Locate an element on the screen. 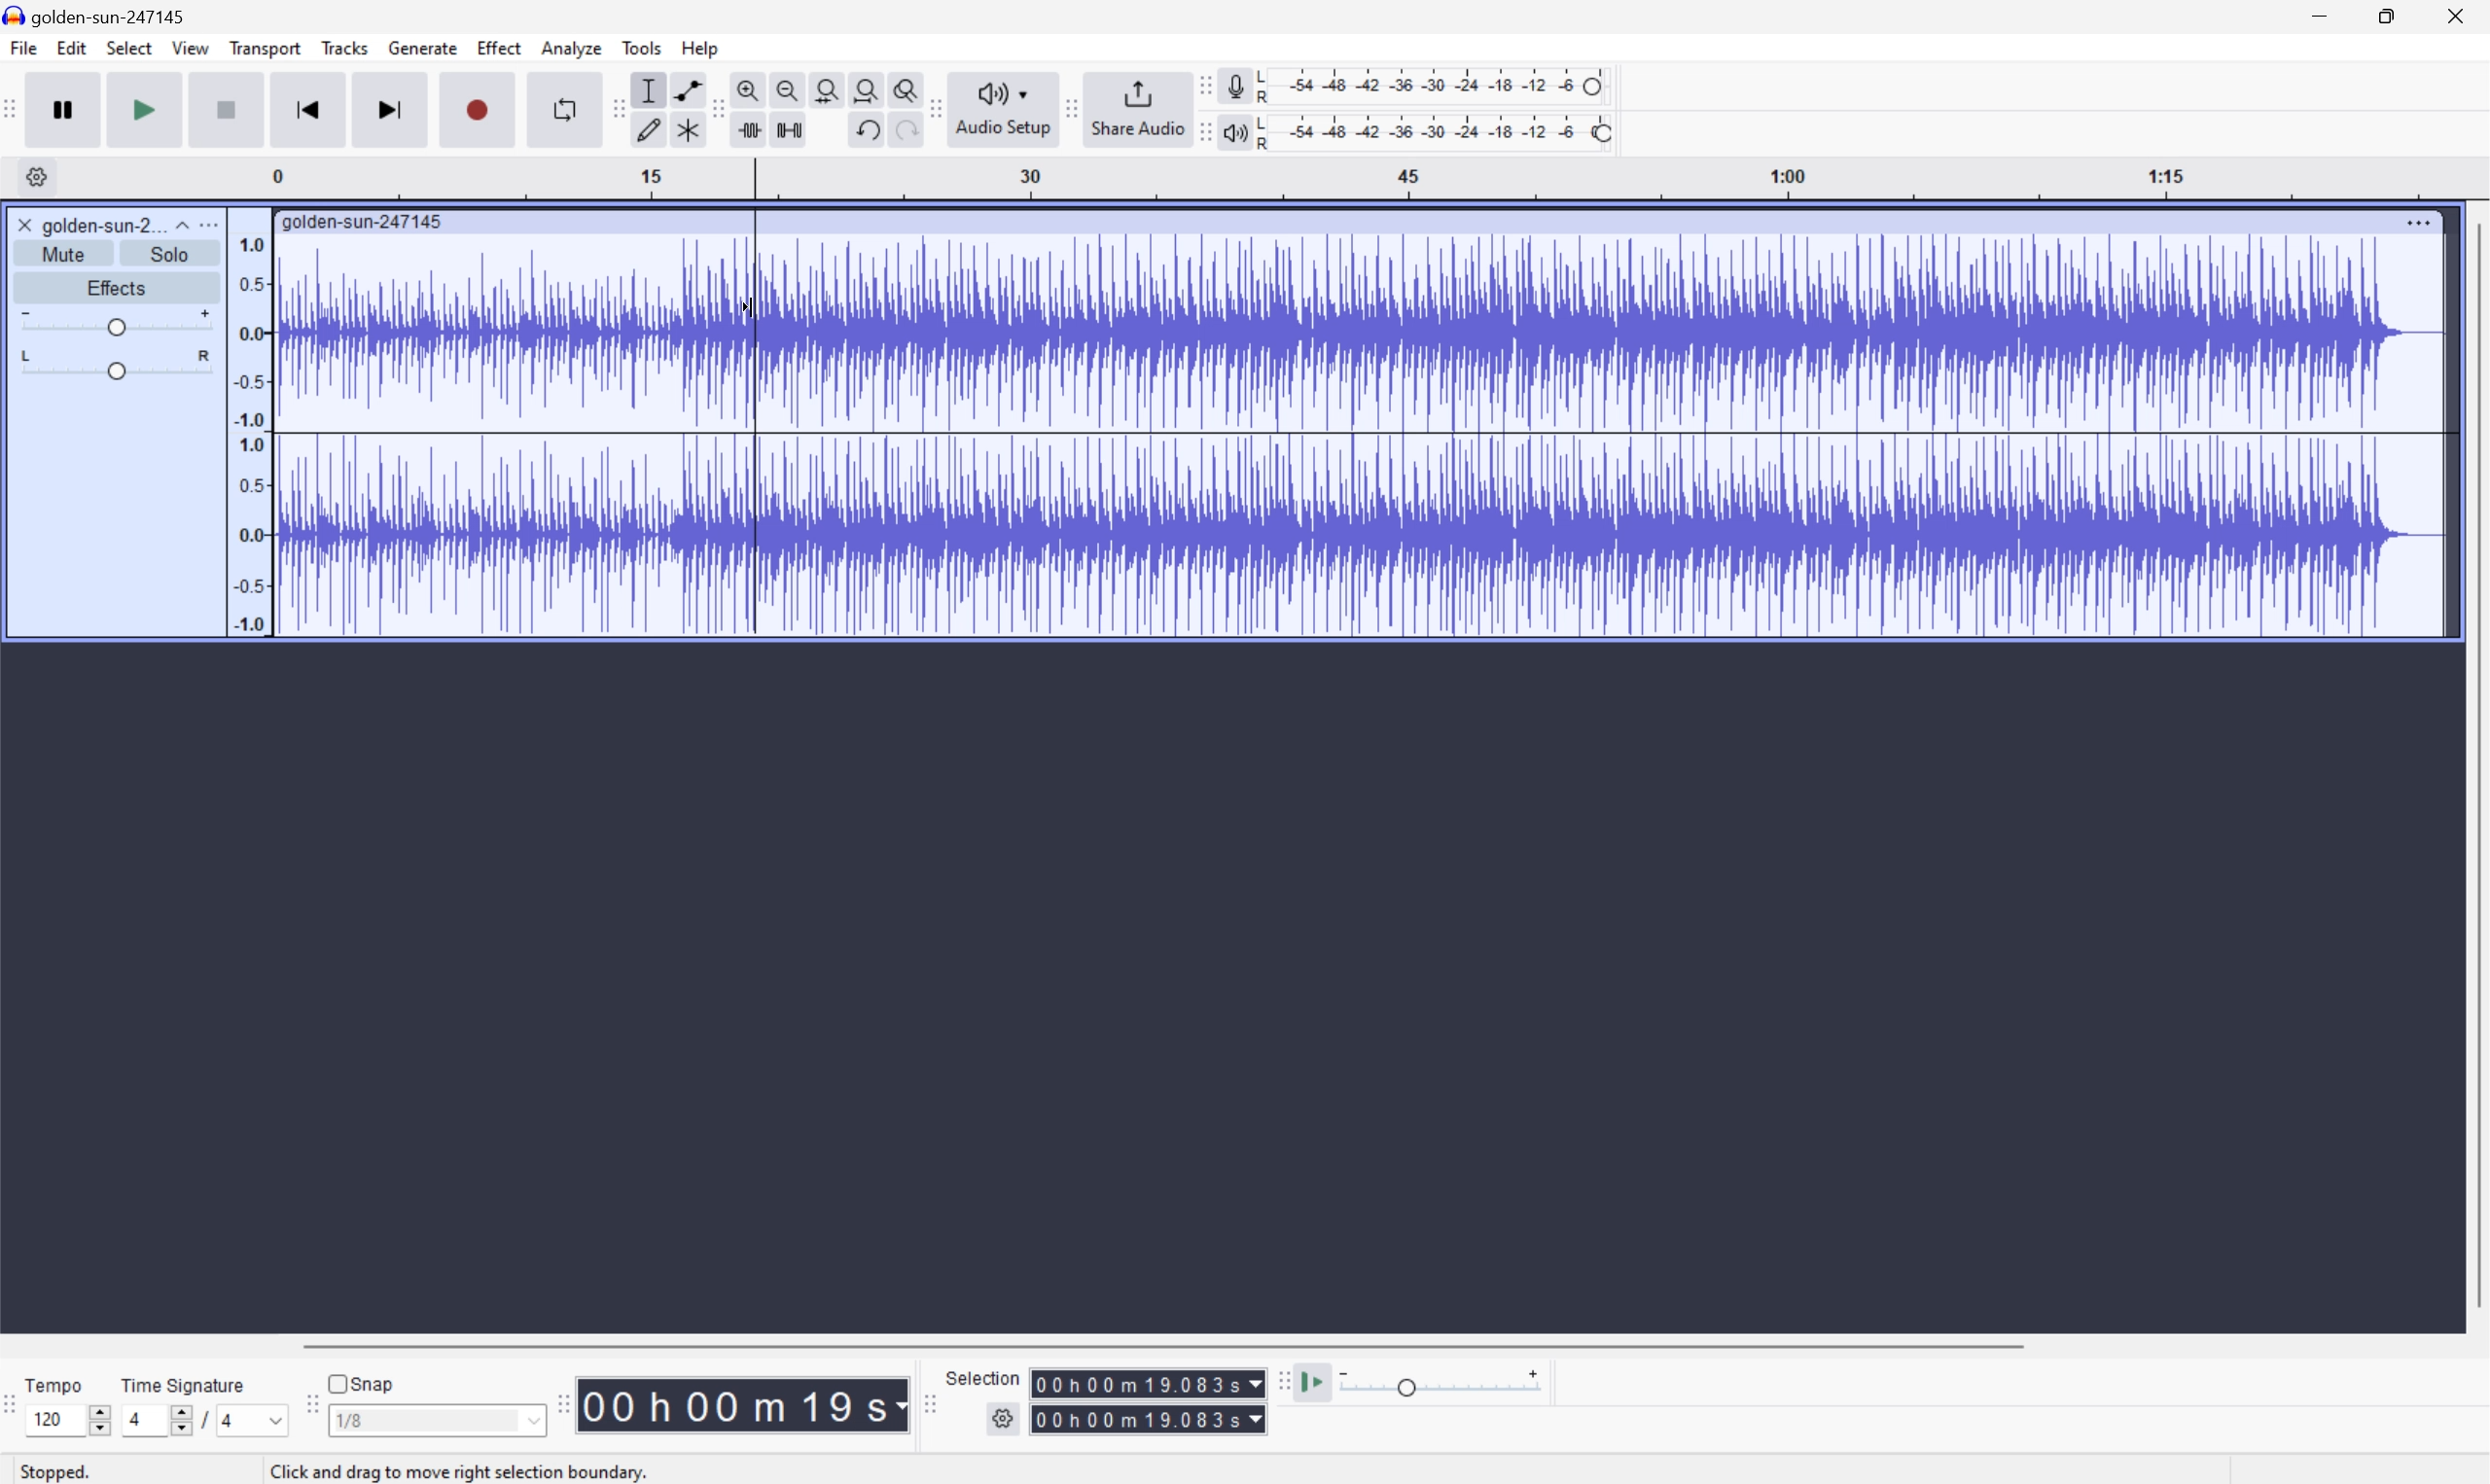  Envelope tool is located at coordinates (683, 88).